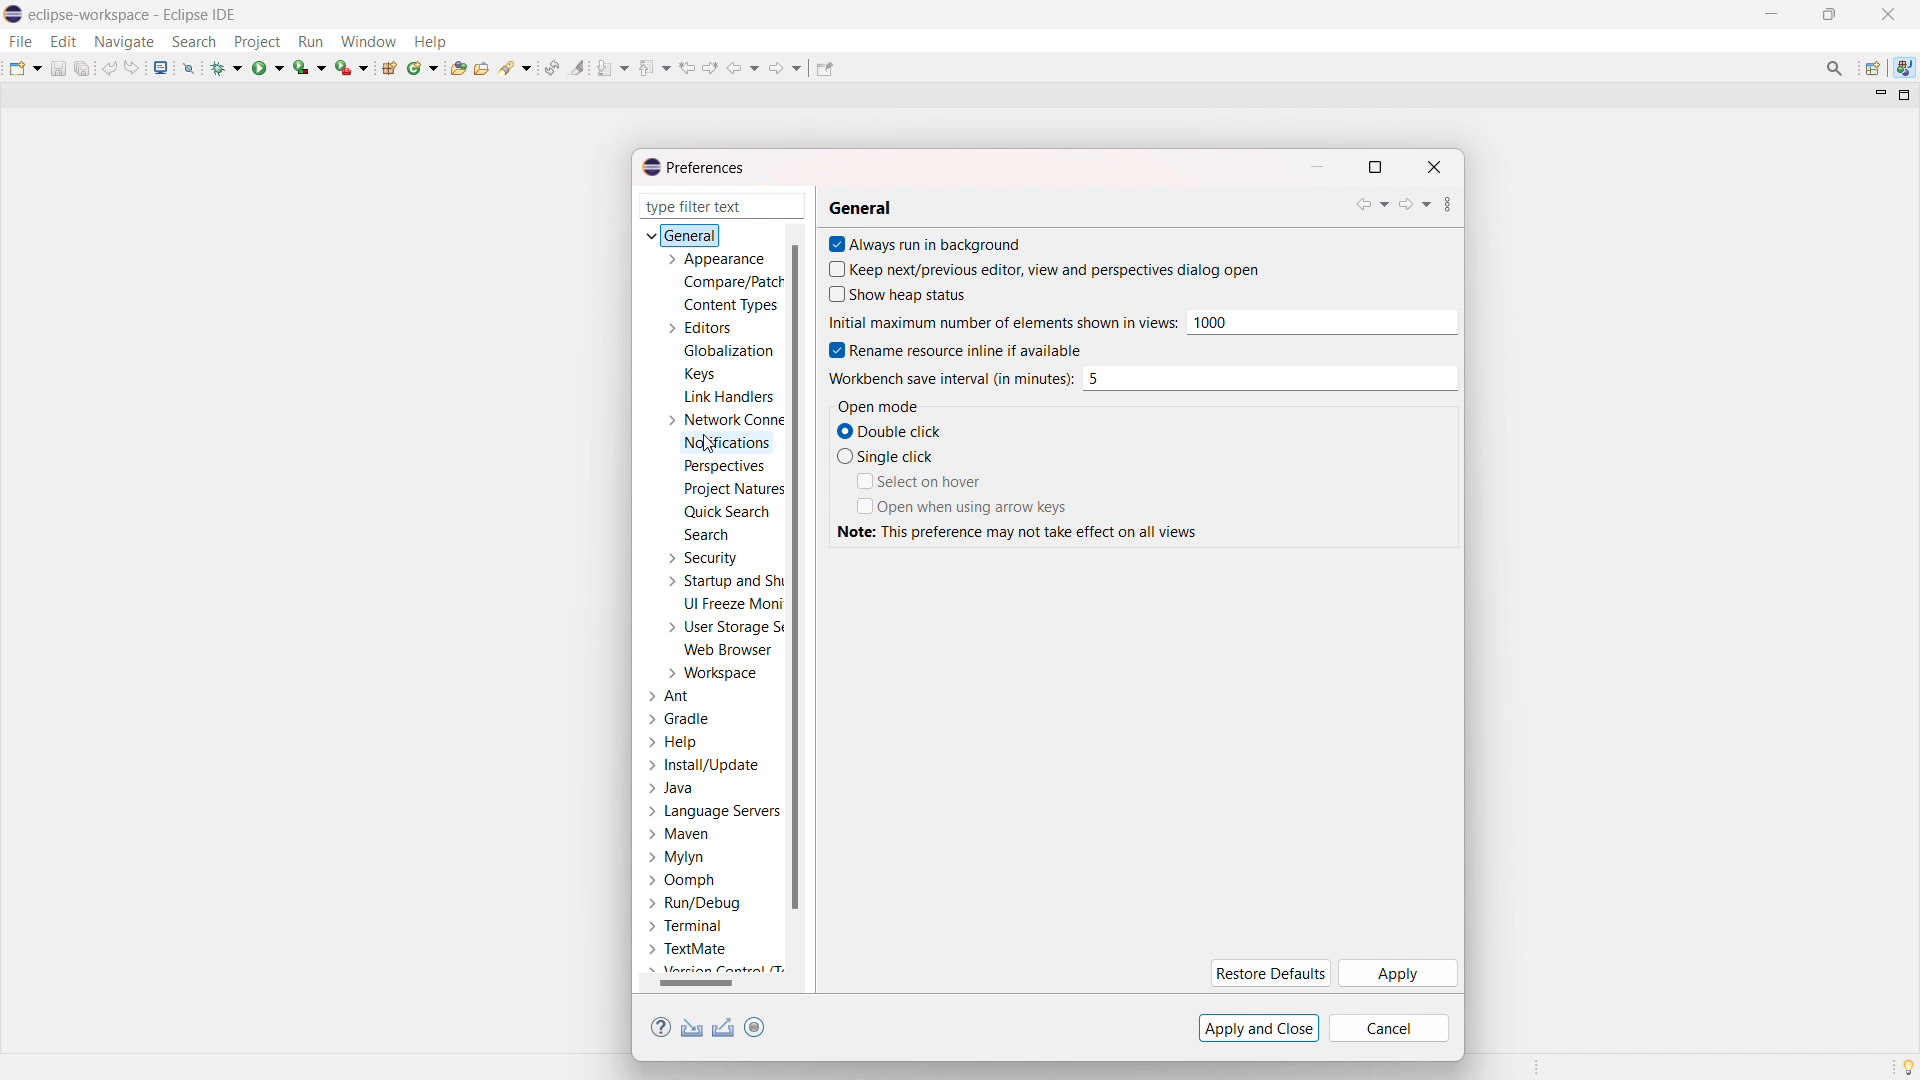  What do you see at coordinates (712, 446) in the screenshot?
I see `cursor` at bounding box center [712, 446].